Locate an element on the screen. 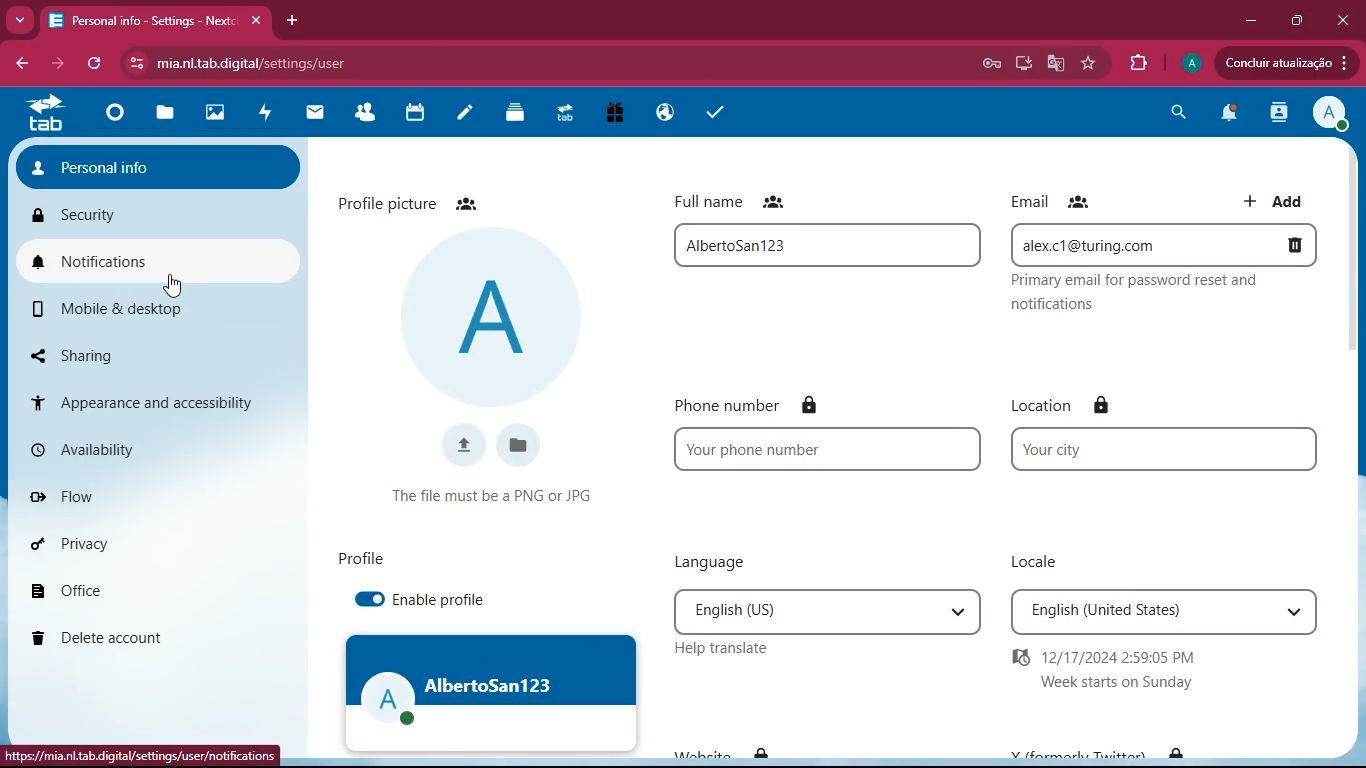 Image resolution: width=1366 pixels, height=768 pixels. Personal info - Settings - Nextc is located at coordinates (156, 21).